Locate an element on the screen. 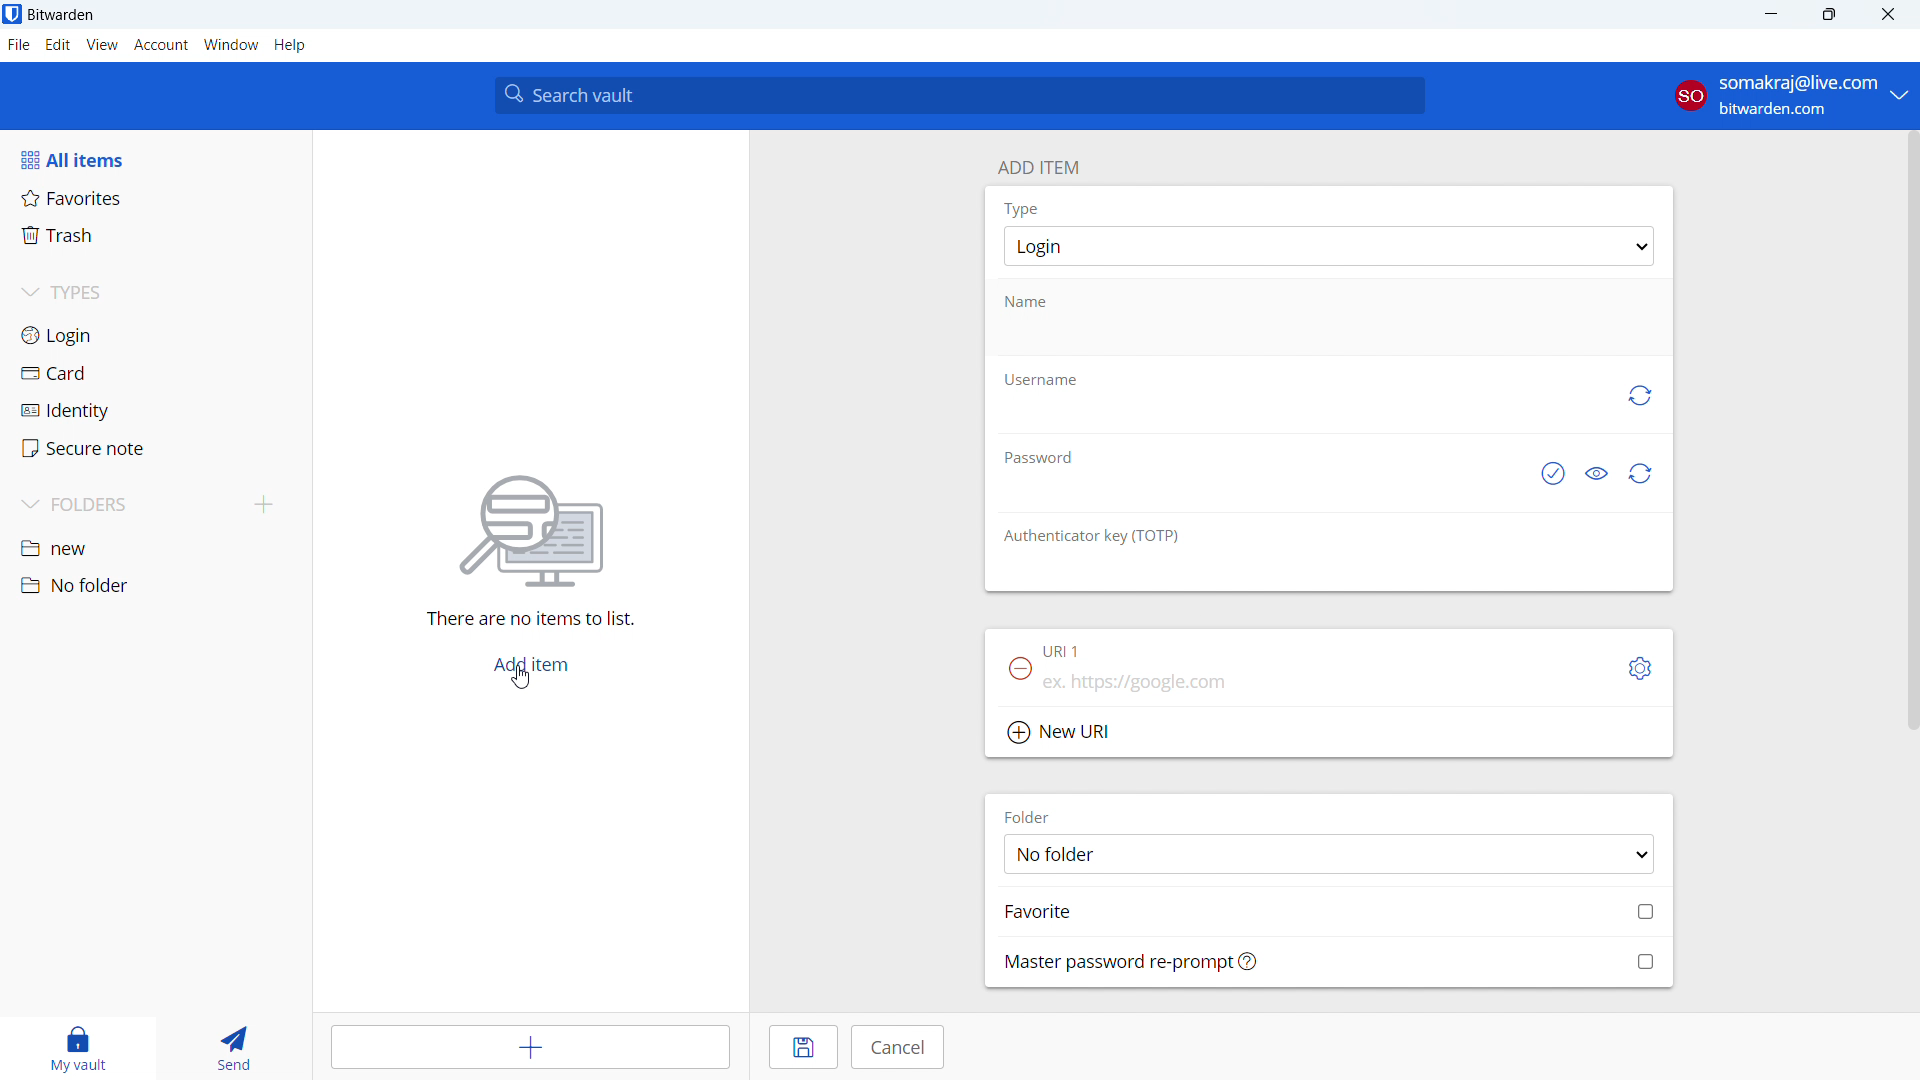  card is located at coordinates (156, 374).